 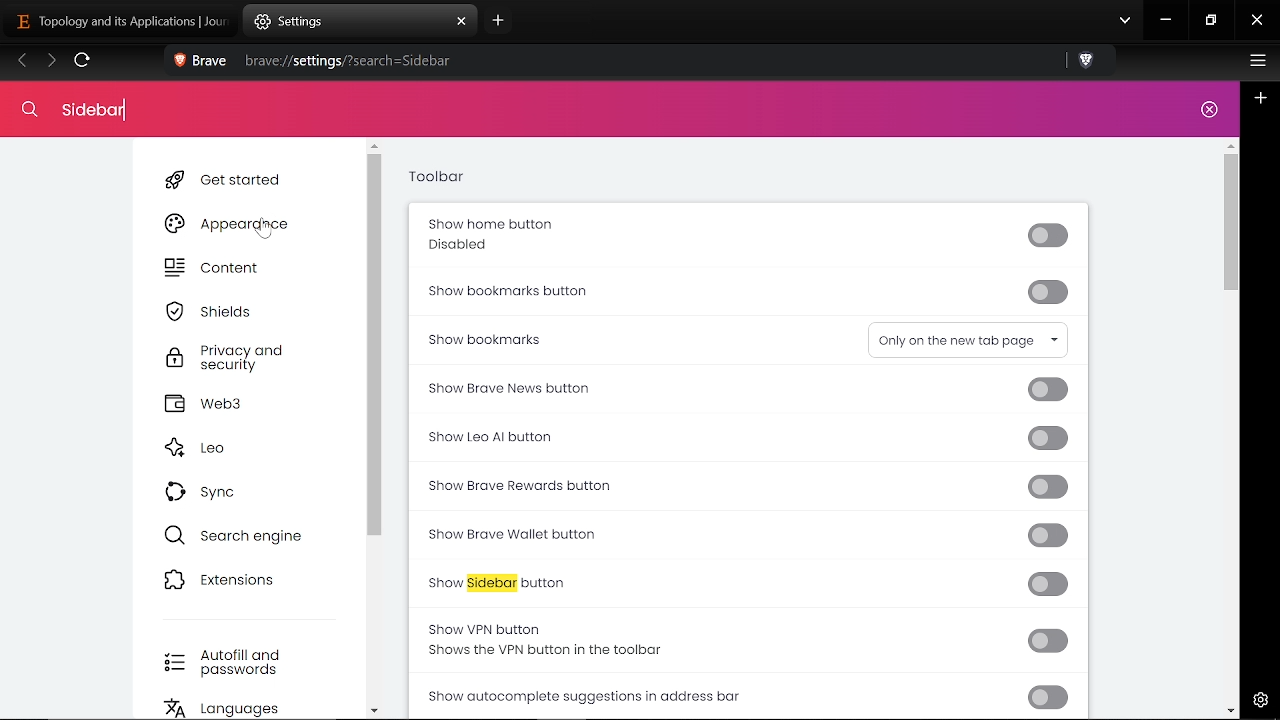 I want to click on Show brave news button, so click(x=742, y=389).